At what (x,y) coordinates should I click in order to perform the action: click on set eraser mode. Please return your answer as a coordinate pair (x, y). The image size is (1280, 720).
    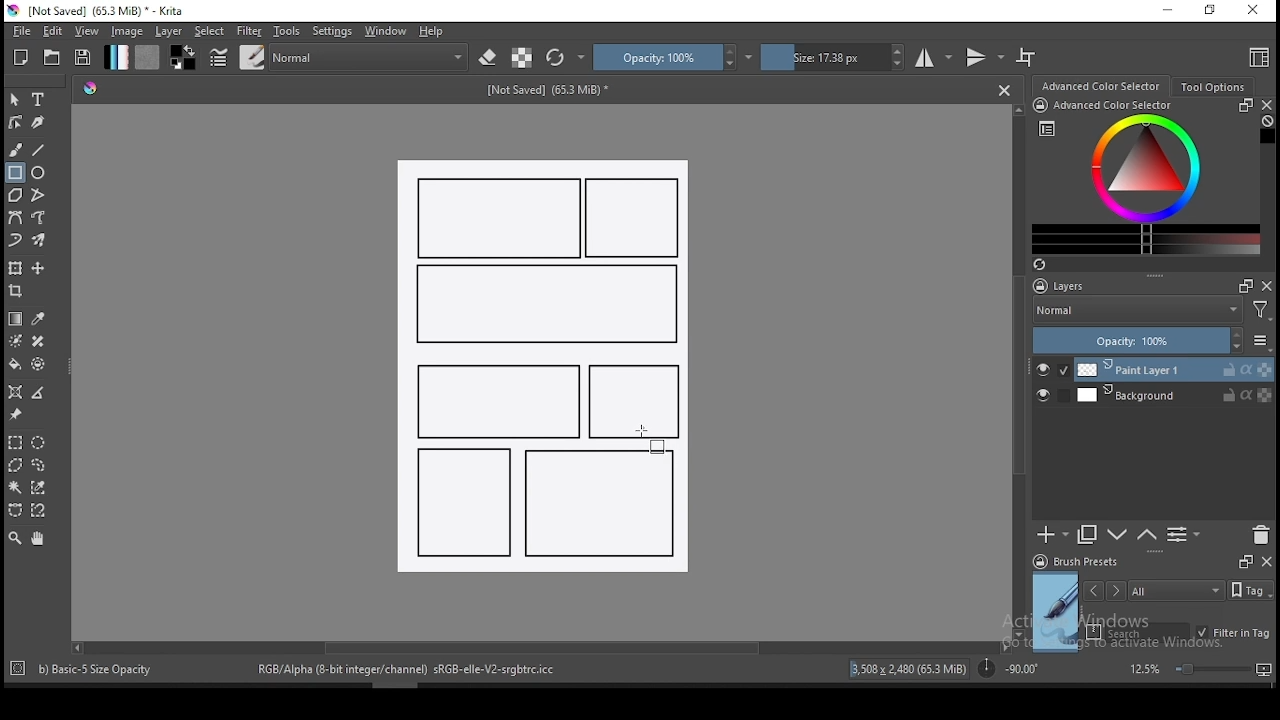
    Looking at the image, I should click on (490, 58).